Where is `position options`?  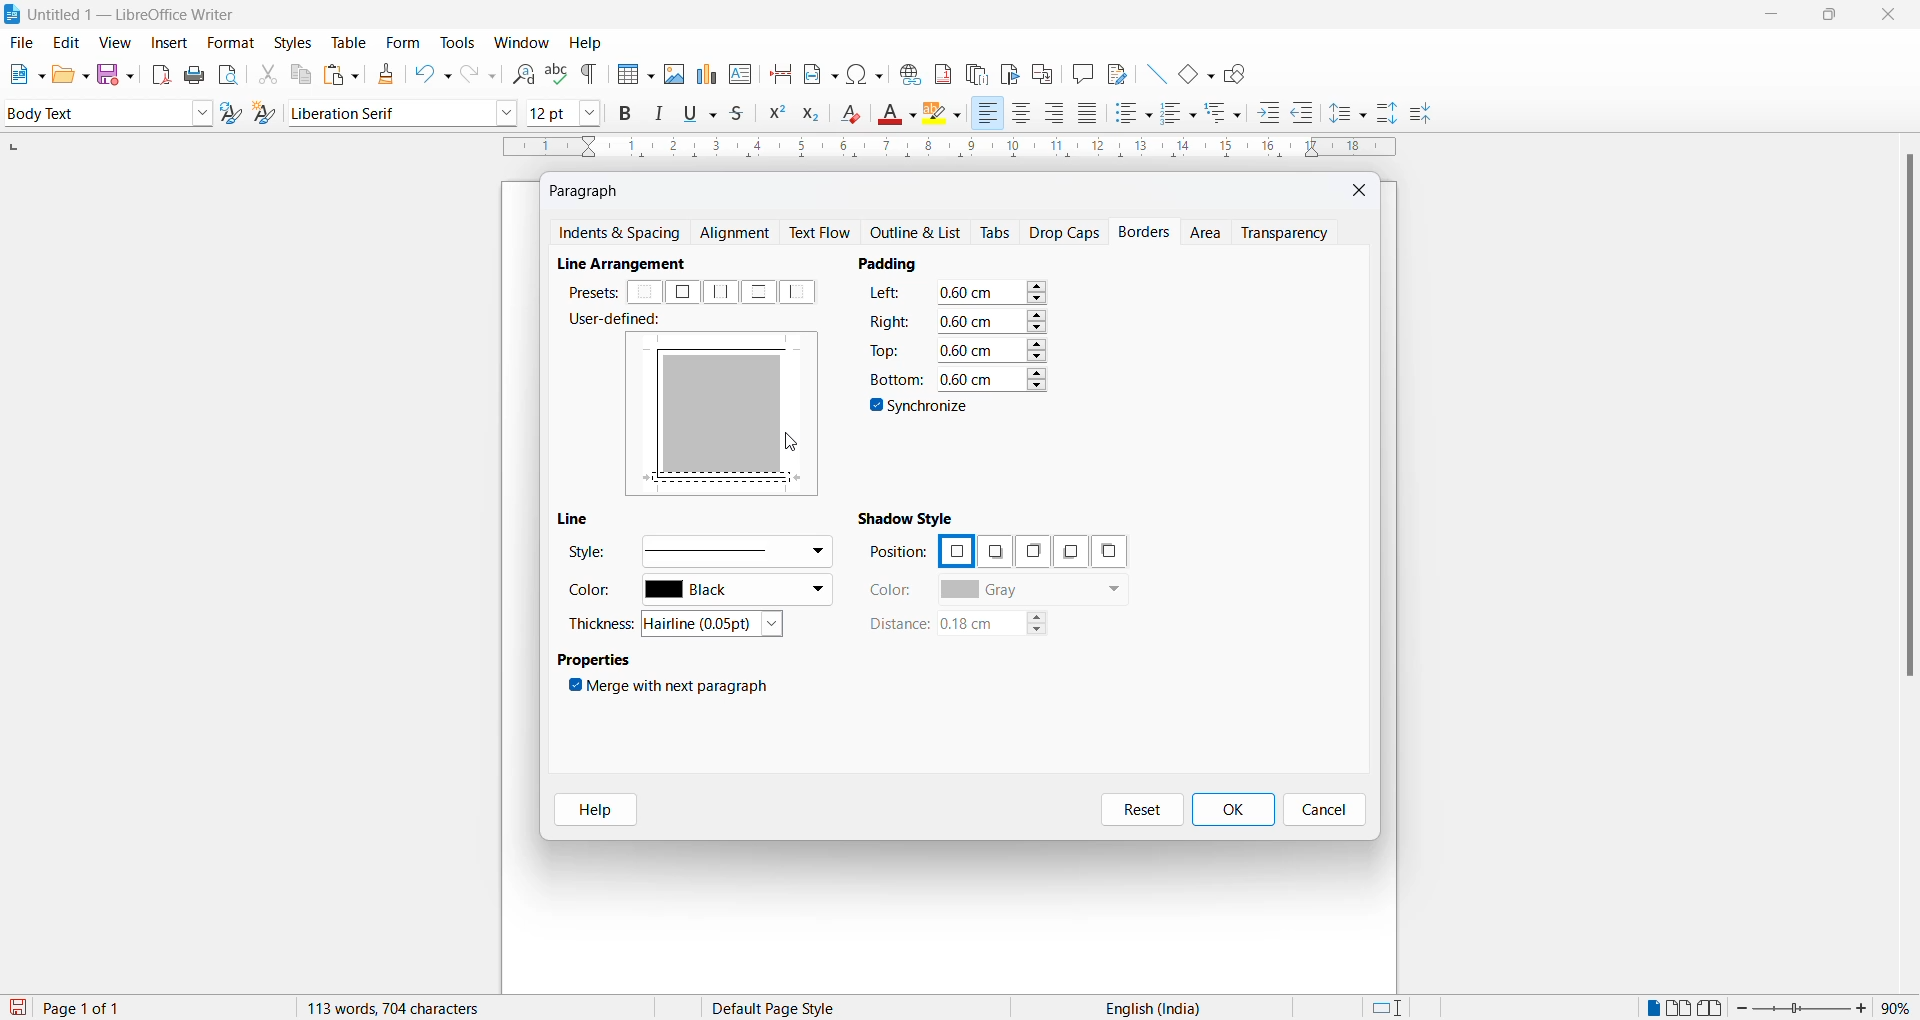
position options is located at coordinates (1066, 552).